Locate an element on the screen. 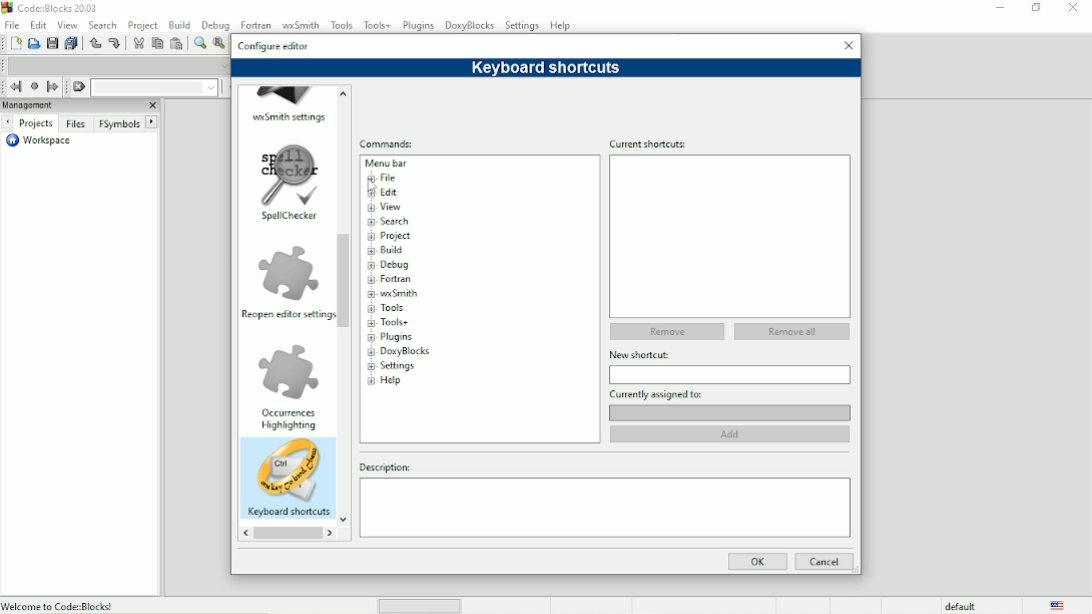  Search is located at coordinates (395, 221).